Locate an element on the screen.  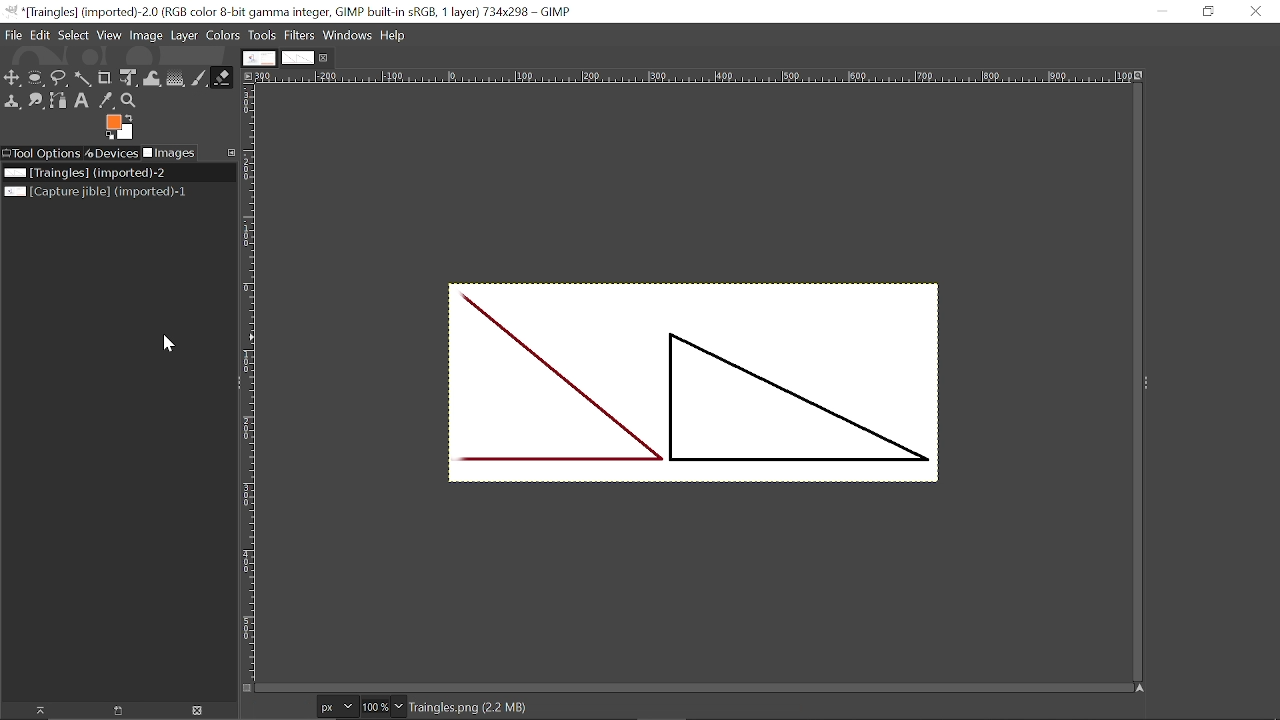
Devices is located at coordinates (111, 153).